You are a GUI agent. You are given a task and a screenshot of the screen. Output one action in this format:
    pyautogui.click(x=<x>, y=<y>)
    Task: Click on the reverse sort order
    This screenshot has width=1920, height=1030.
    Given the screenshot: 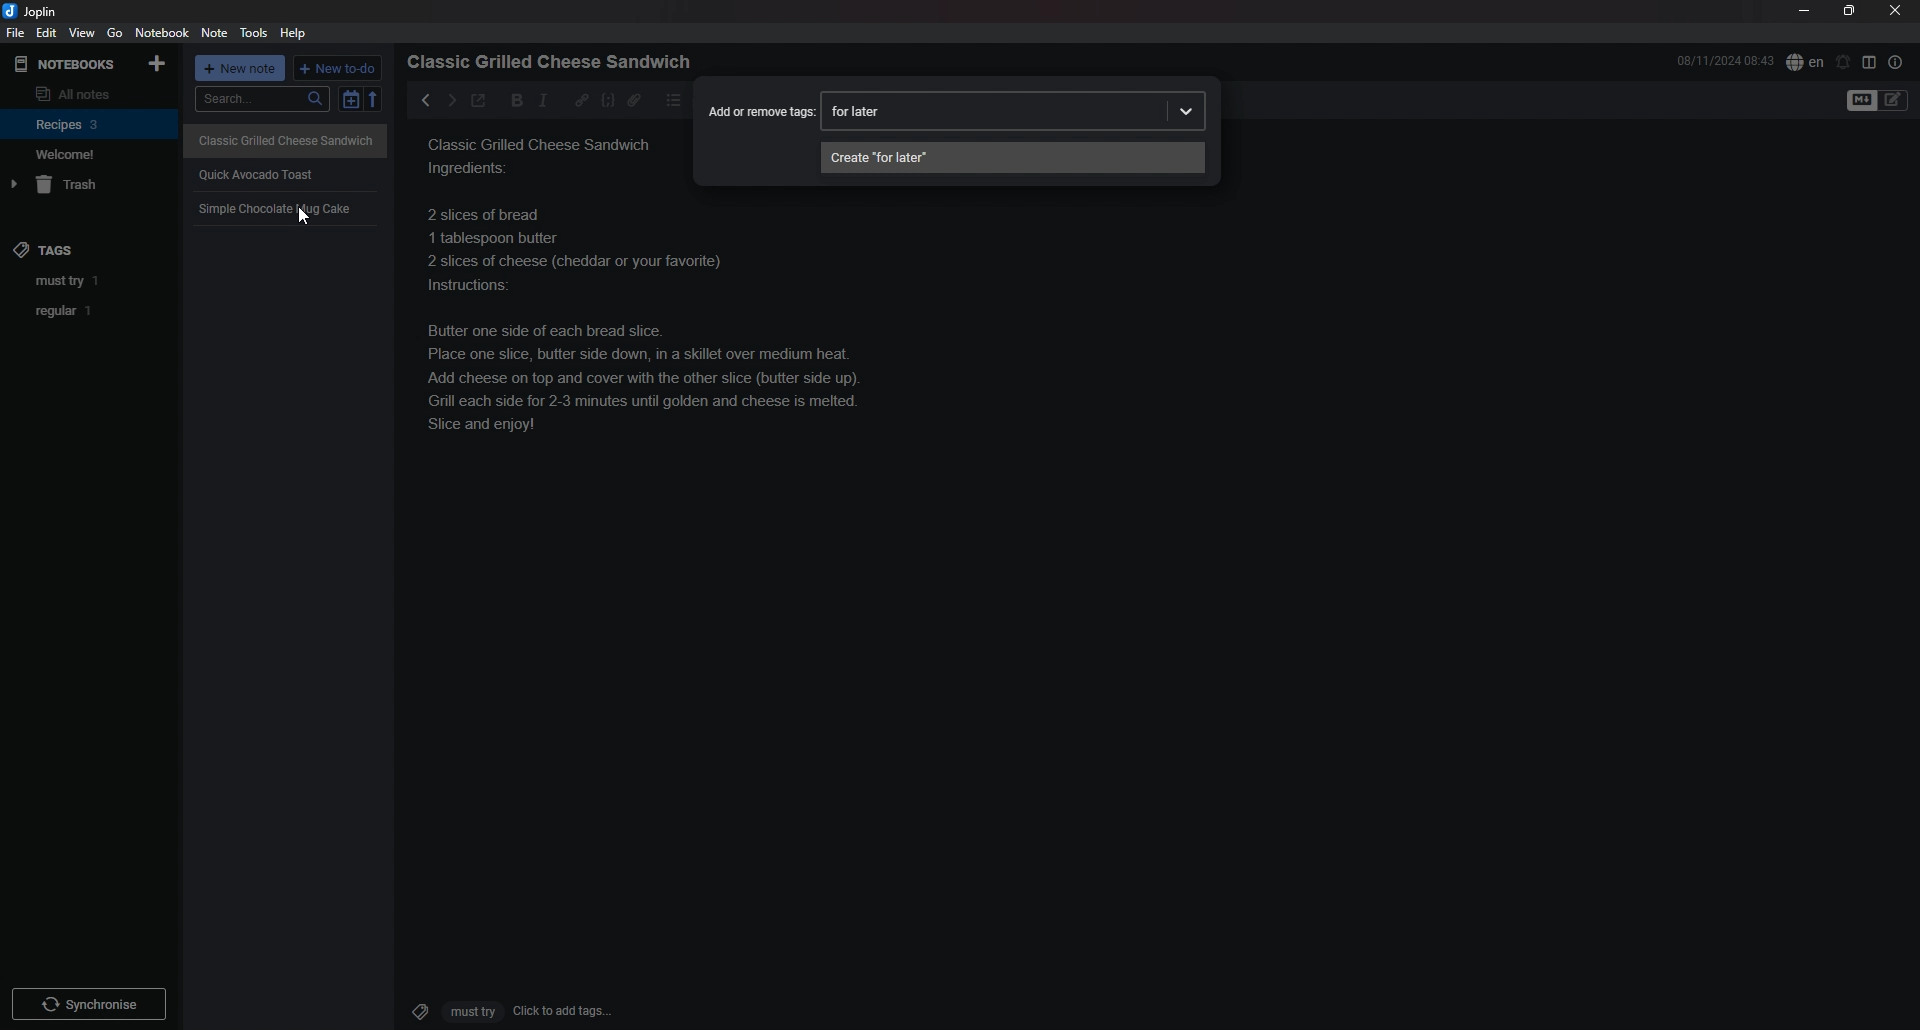 What is the action you would take?
    pyautogui.click(x=377, y=100)
    